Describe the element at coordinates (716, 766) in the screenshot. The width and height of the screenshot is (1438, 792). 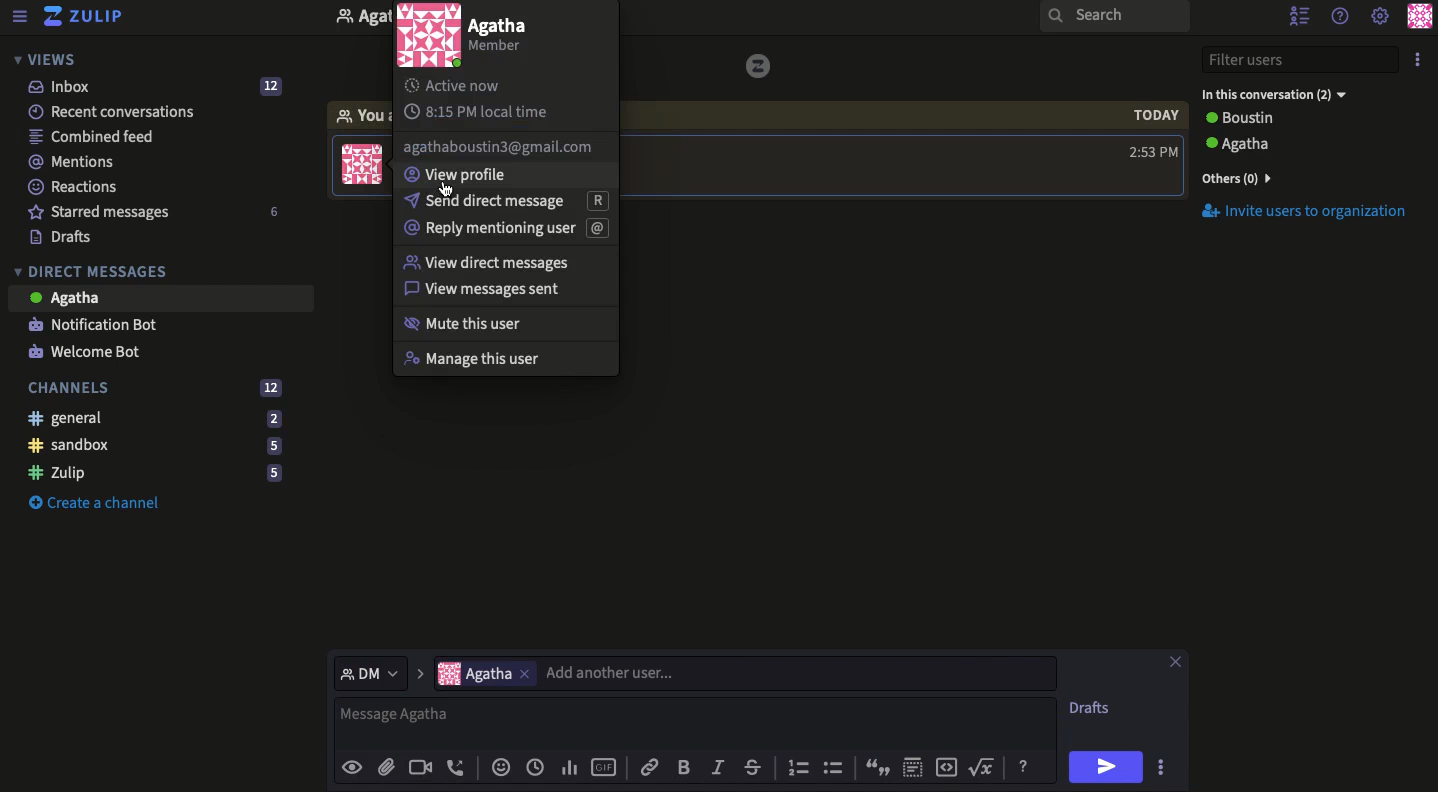
I see `Italics` at that location.